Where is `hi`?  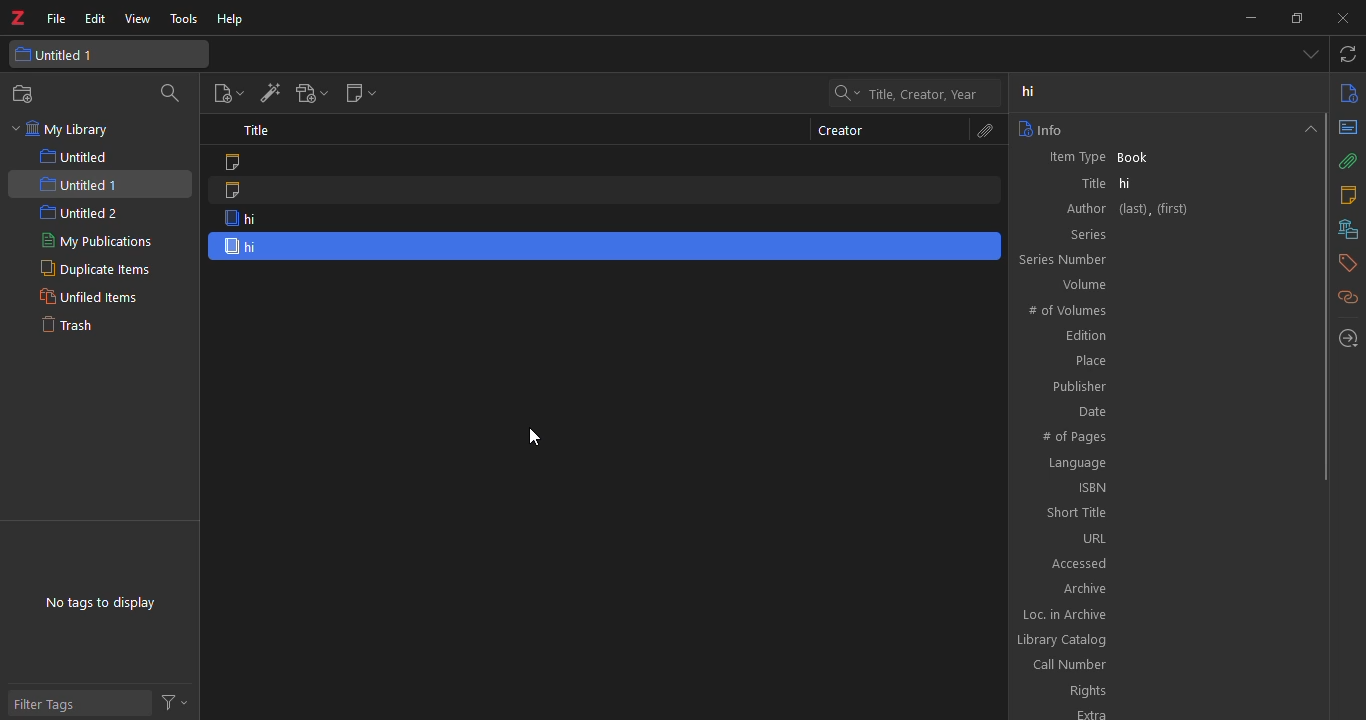 hi is located at coordinates (1026, 90).